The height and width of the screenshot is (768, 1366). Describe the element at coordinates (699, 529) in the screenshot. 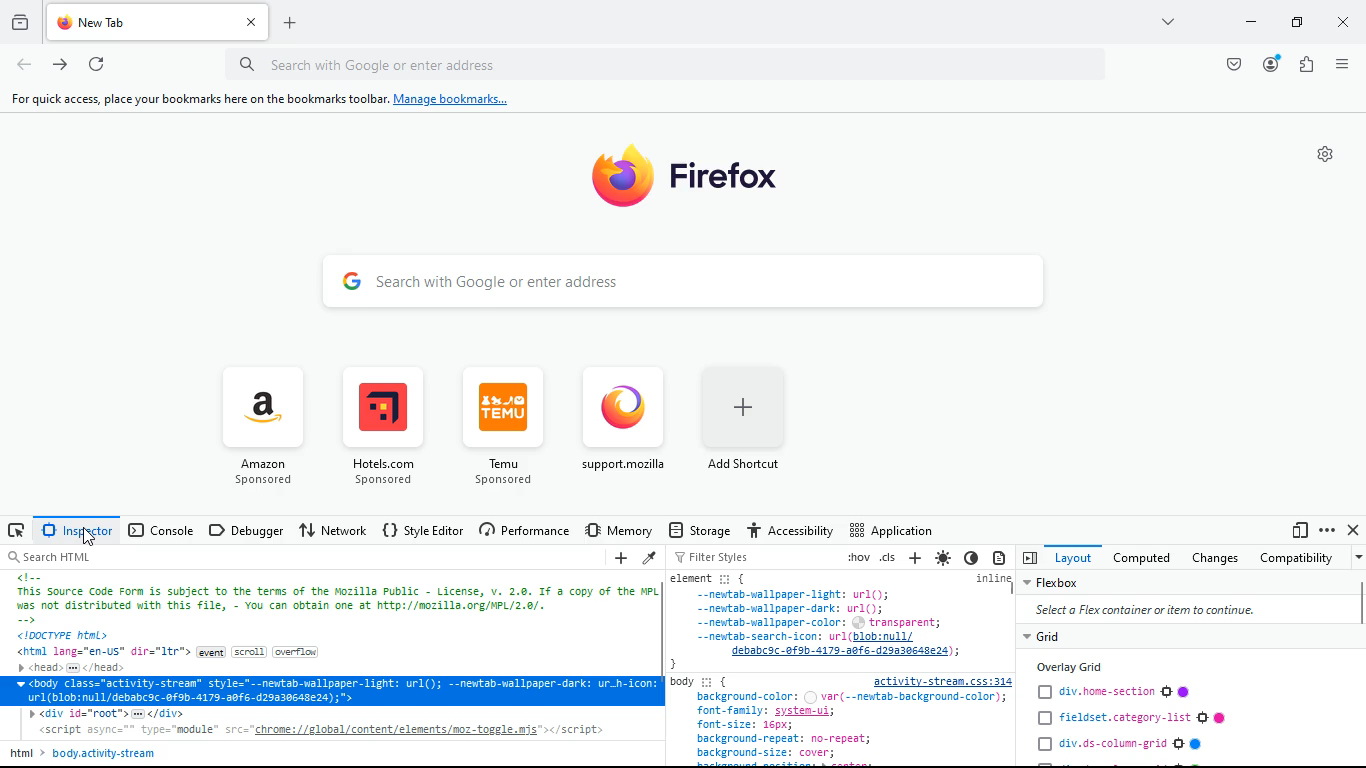

I see `storage` at that location.